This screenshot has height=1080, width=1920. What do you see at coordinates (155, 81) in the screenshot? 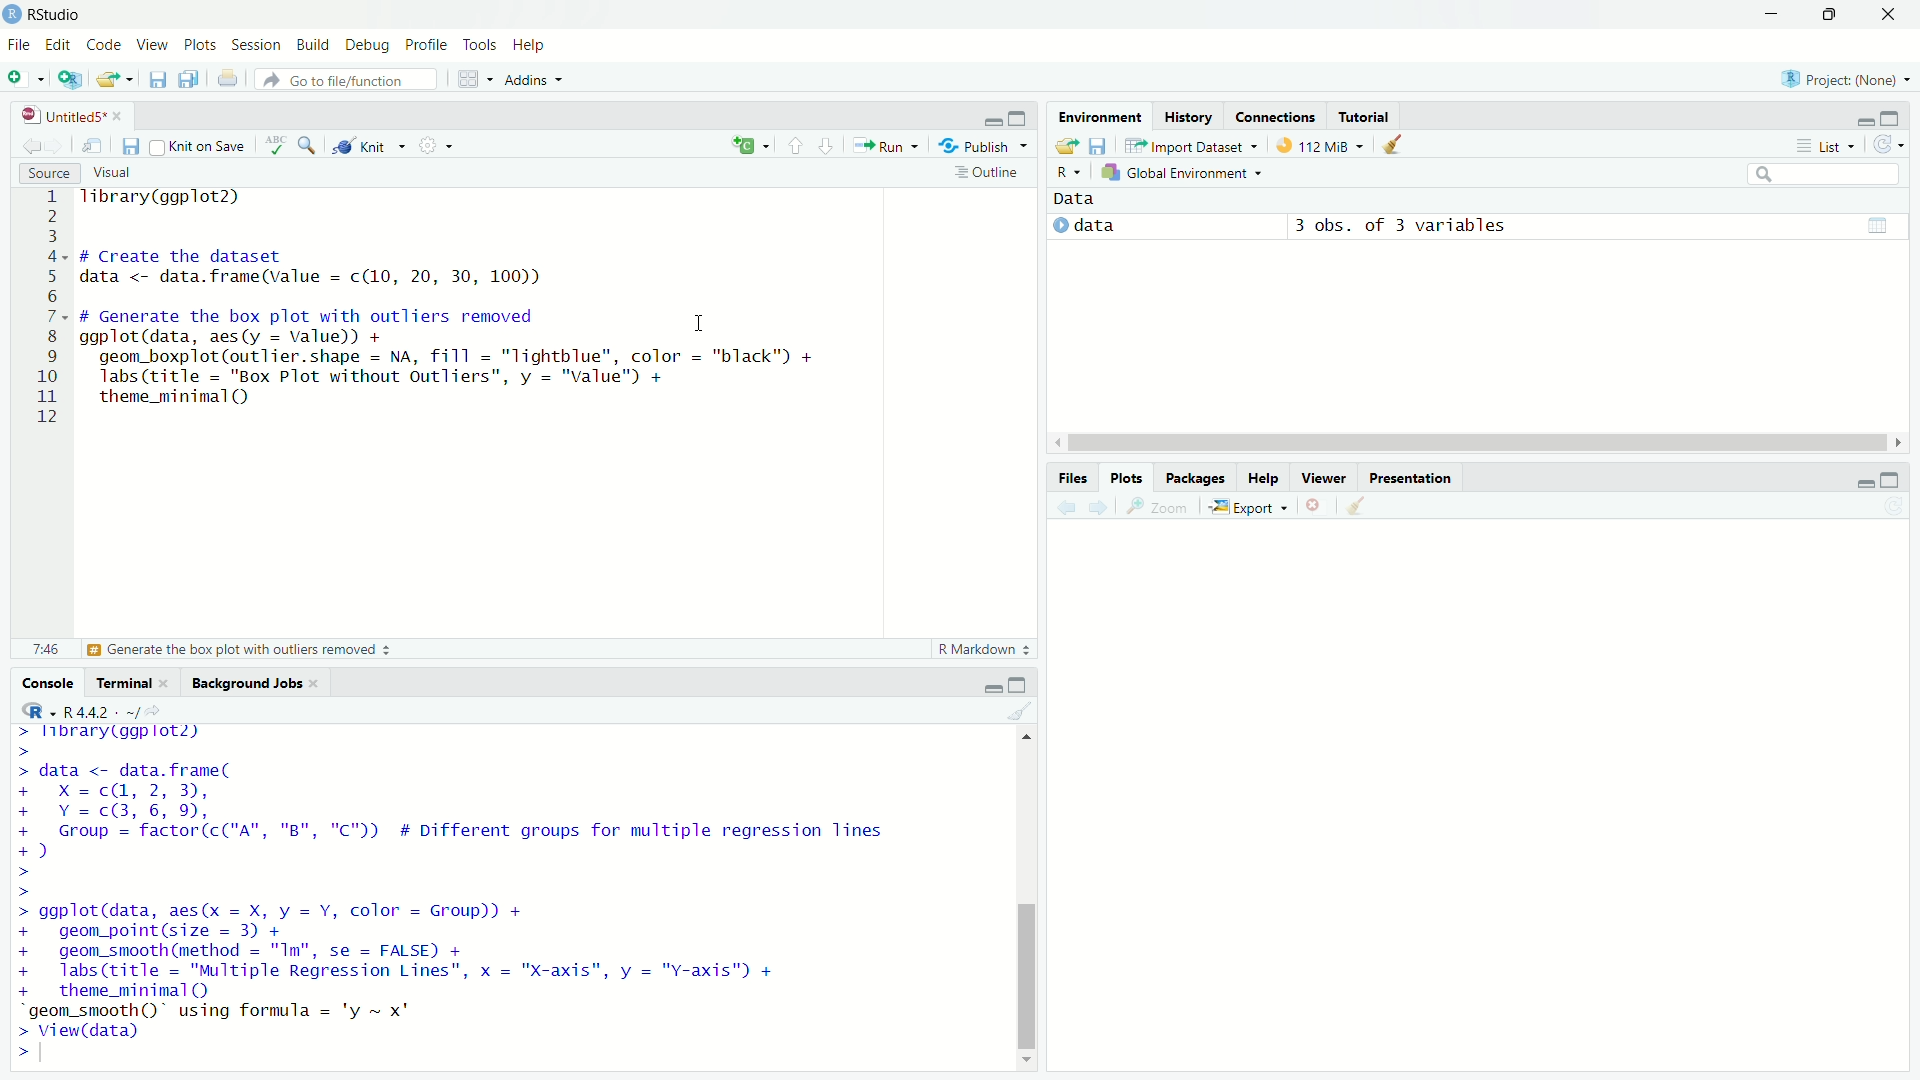
I see `files` at bounding box center [155, 81].